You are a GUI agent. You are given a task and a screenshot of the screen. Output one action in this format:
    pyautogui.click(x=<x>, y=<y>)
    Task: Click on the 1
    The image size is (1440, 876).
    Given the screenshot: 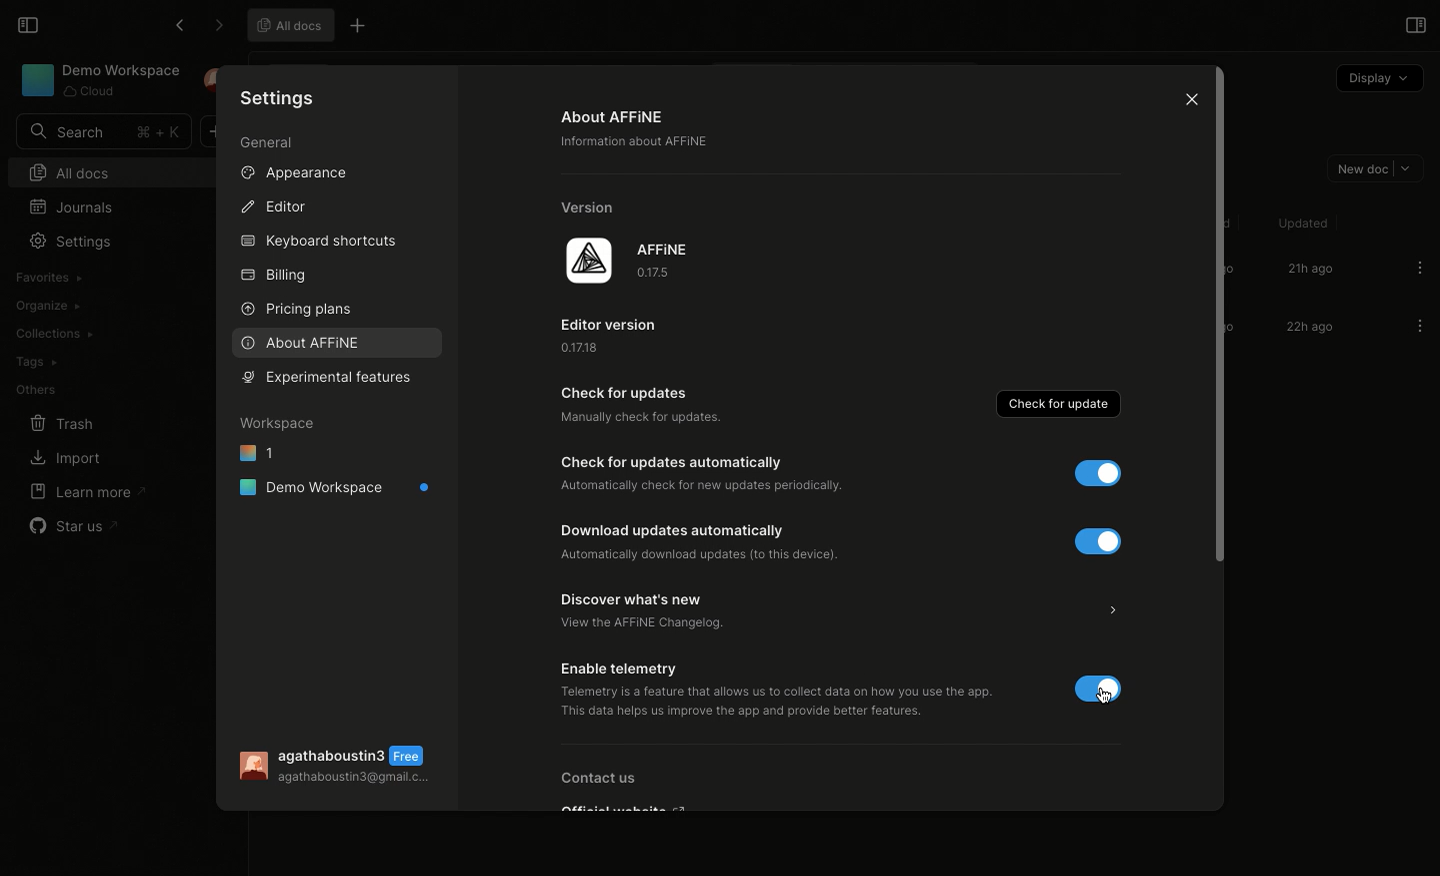 What is the action you would take?
    pyautogui.click(x=257, y=451)
    